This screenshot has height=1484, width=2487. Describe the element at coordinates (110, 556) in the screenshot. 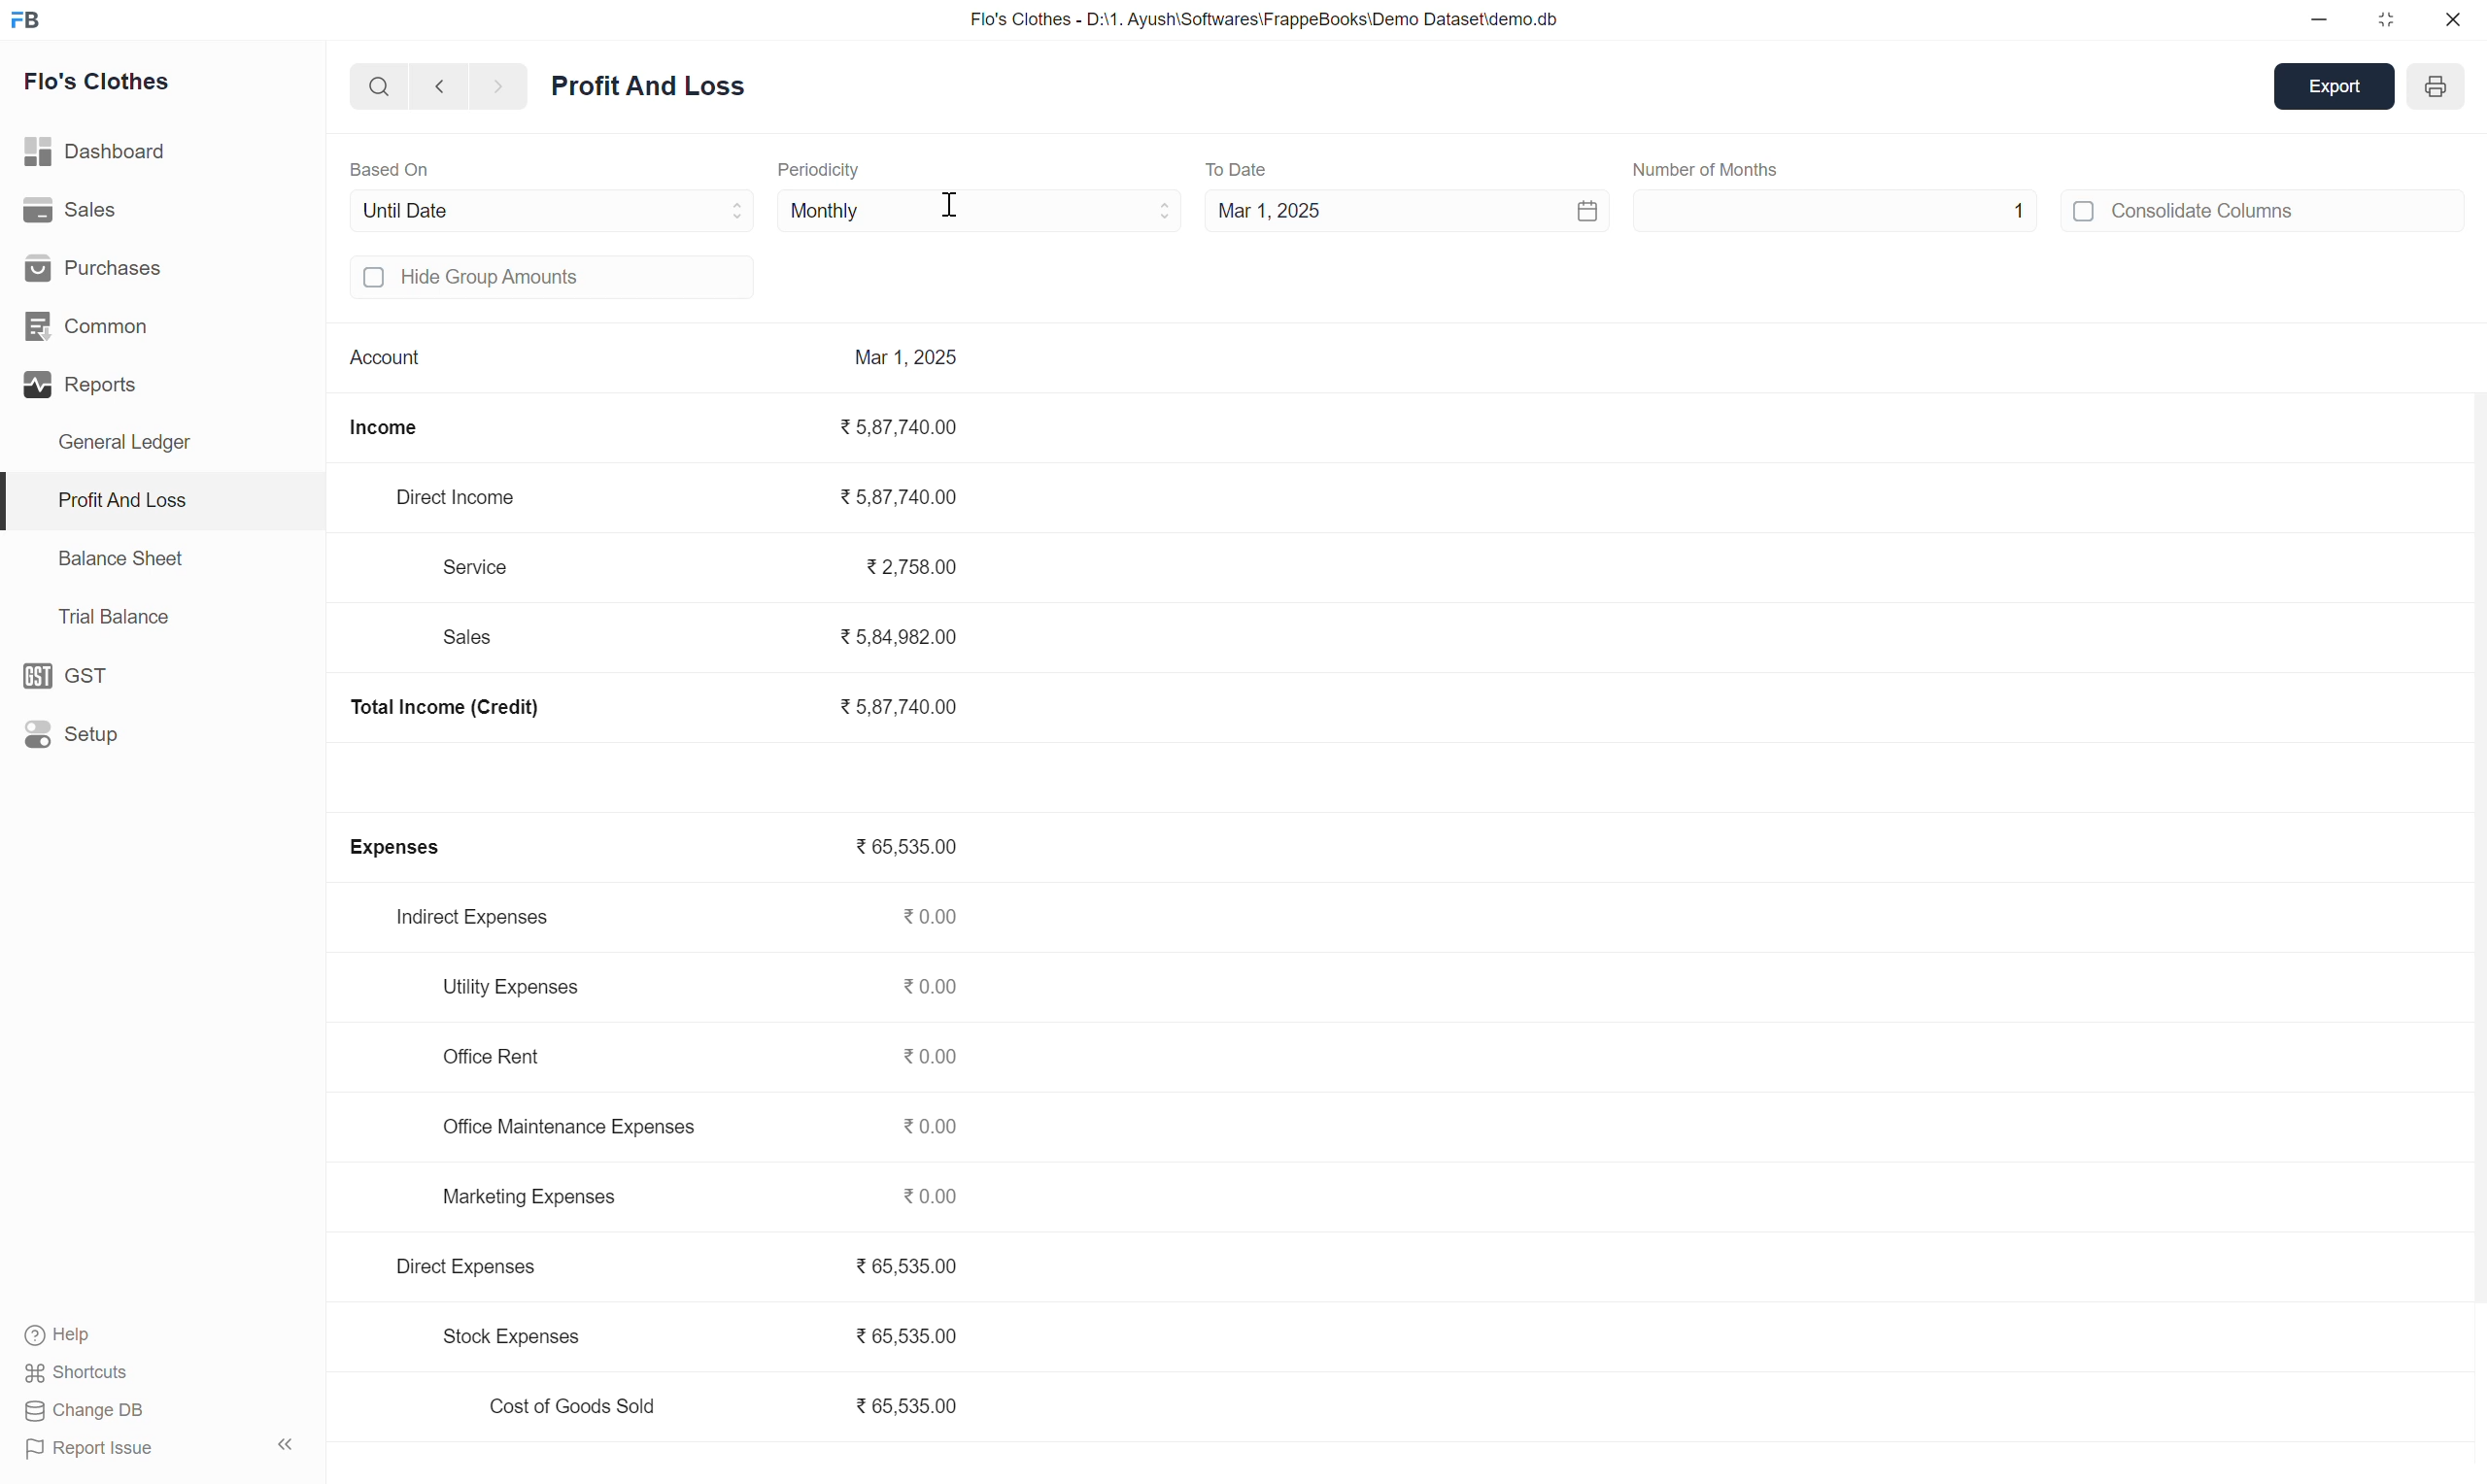

I see `Balance Sheet` at that location.